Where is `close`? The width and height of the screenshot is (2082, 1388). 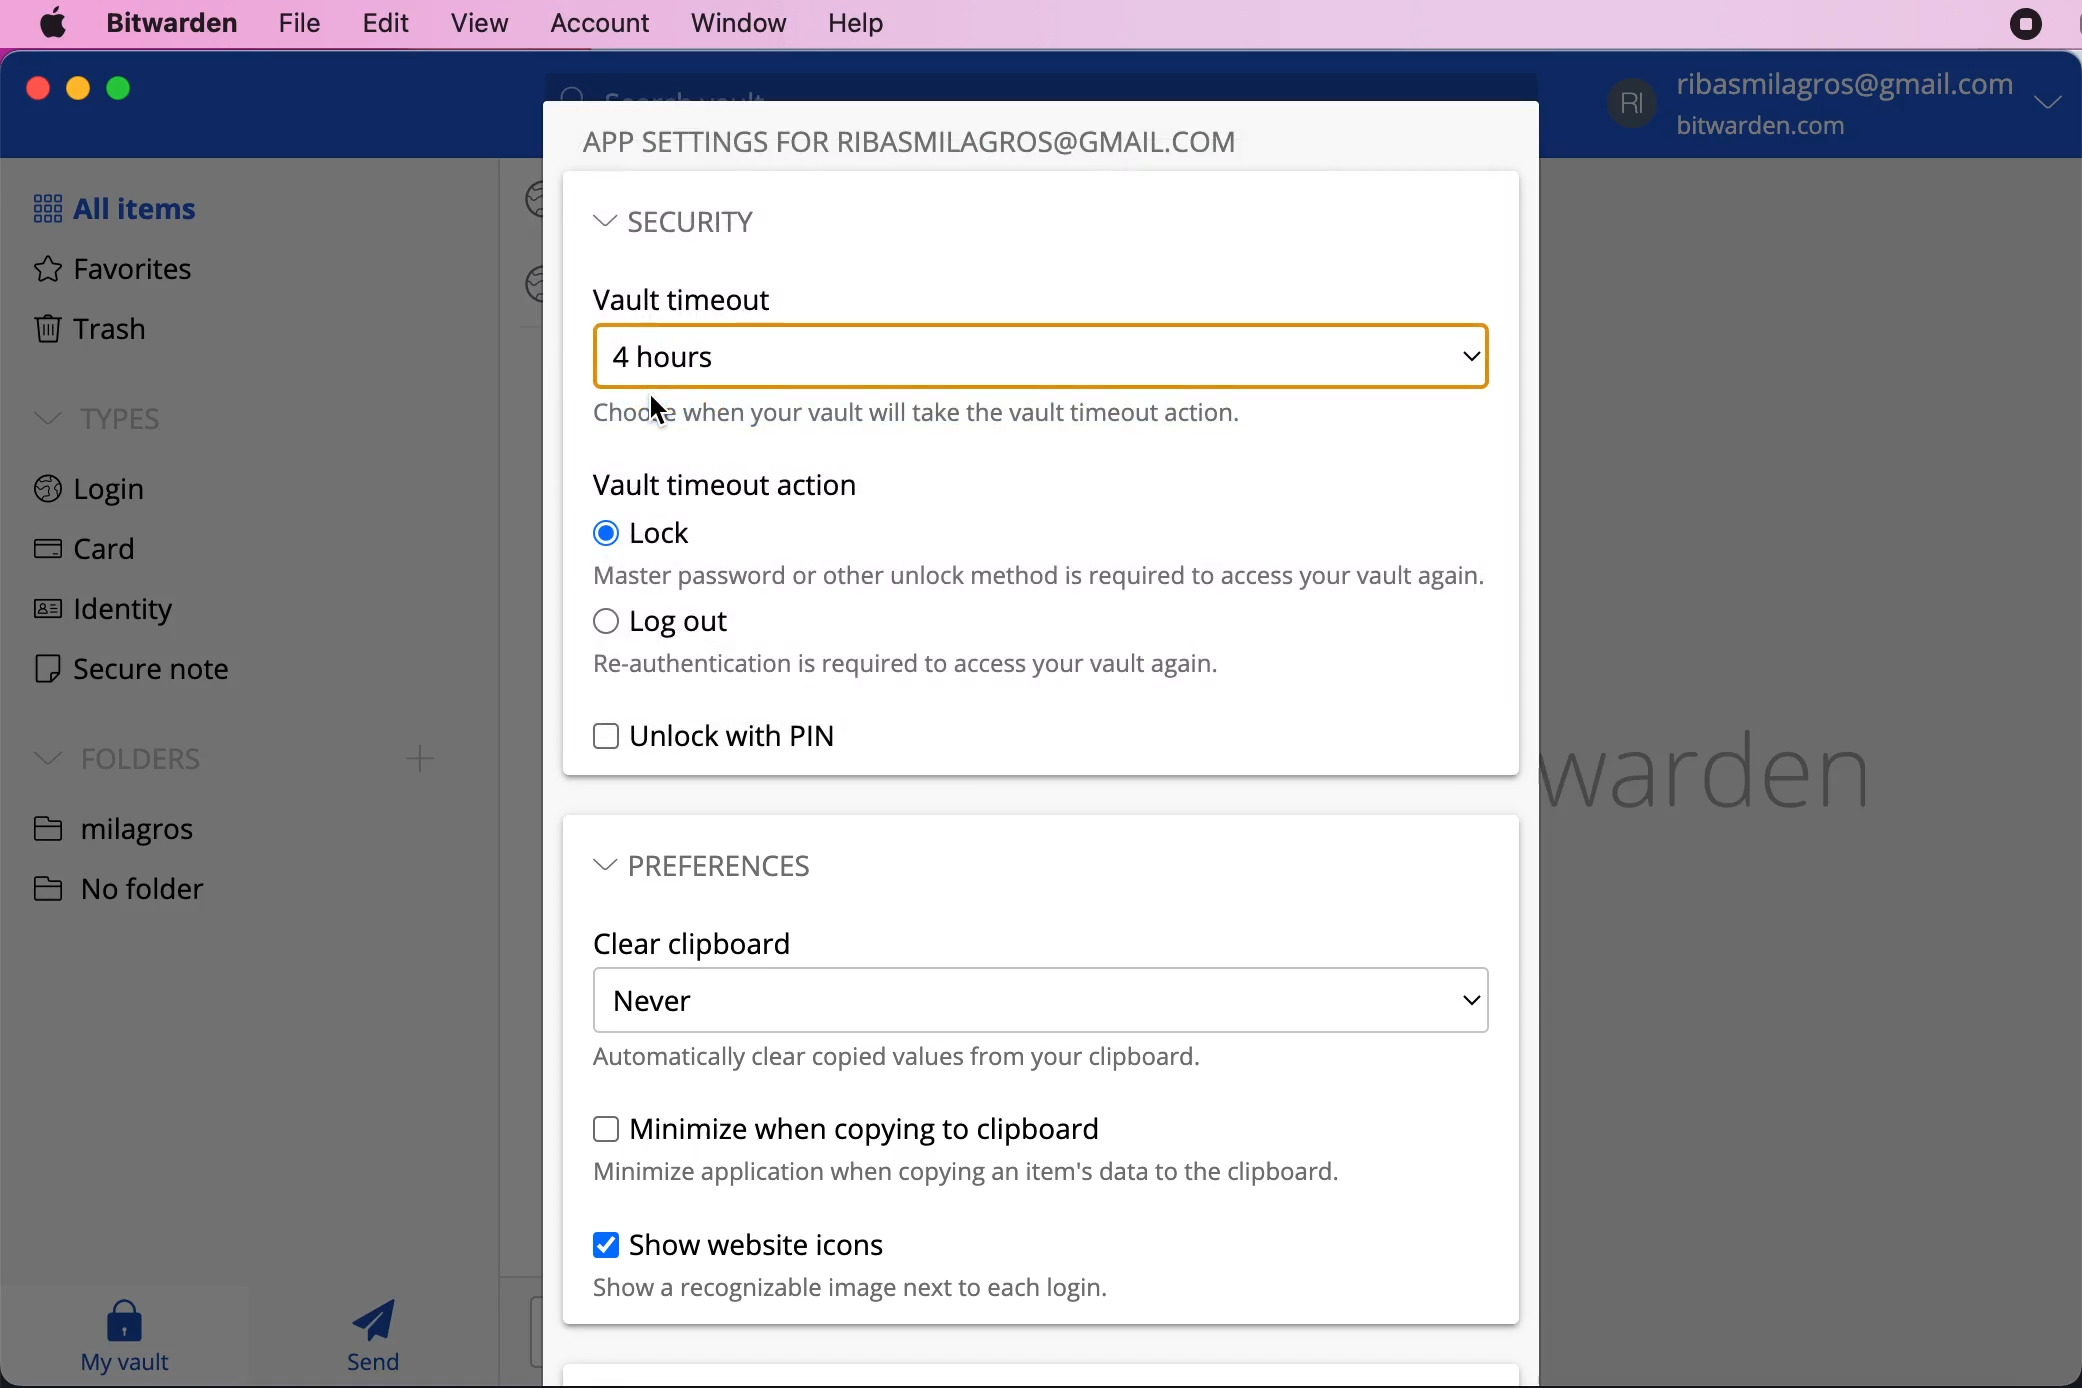 close is located at coordinates (39, 88).